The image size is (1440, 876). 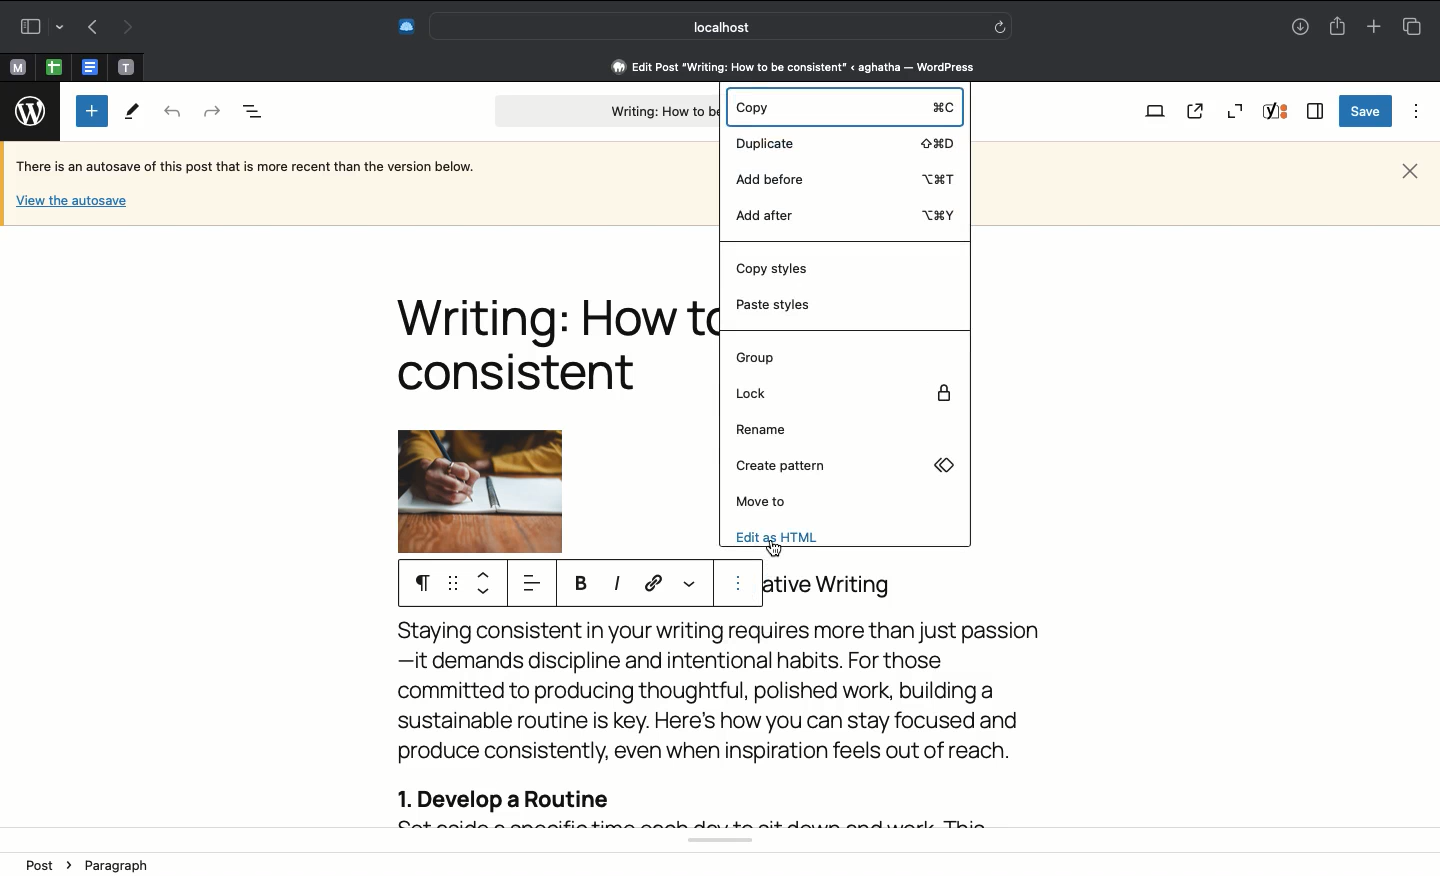 What do you see at coordinates (26, 111) in the screenshot?
I see `Wordpress logo` at bounding box center [26, 111].